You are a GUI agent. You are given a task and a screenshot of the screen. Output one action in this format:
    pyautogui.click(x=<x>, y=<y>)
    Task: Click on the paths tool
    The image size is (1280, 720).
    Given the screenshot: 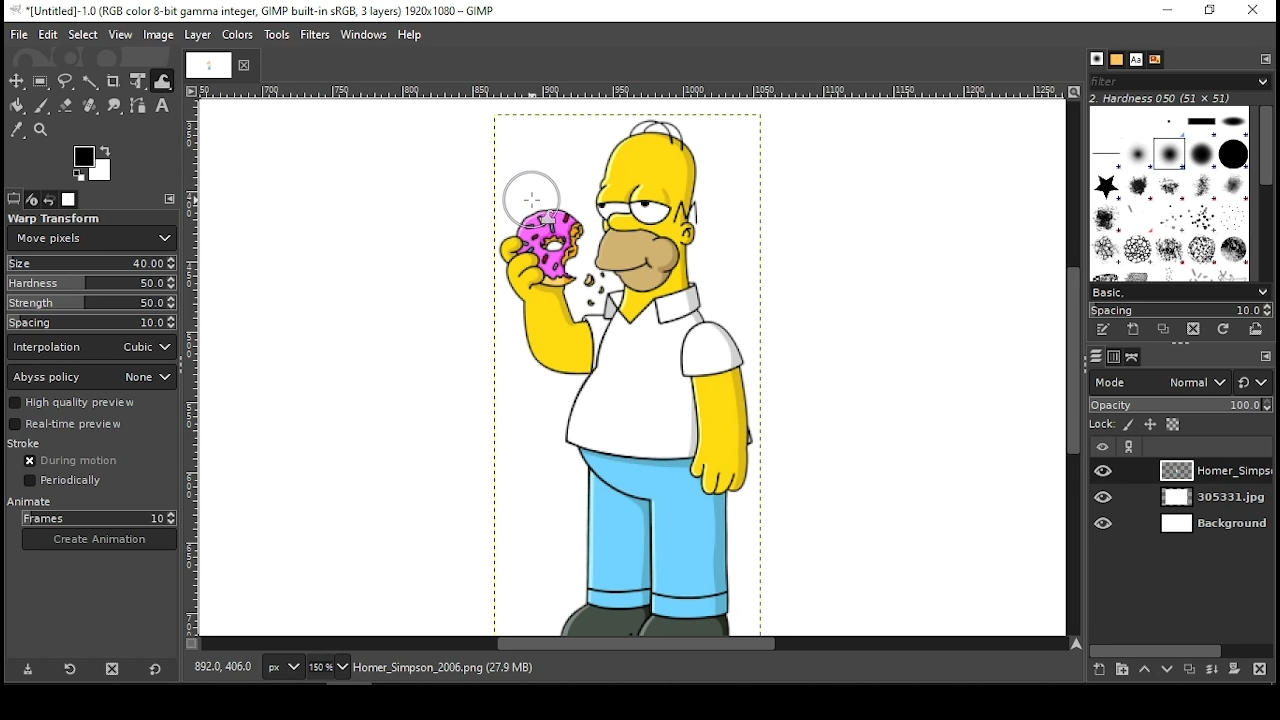 What is the action you would take?
    pyautogui.click(x=137, y=106)
    